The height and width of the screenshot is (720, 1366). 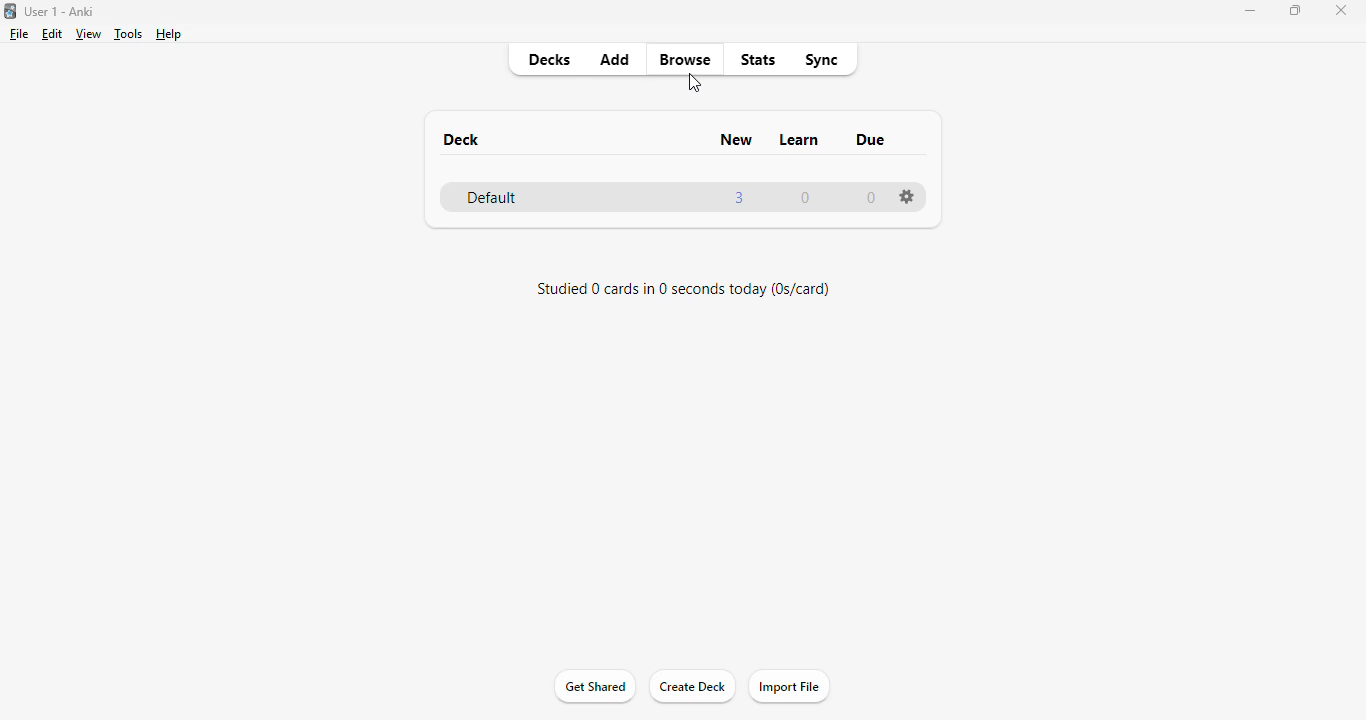 I want to click on tools, so click(x=130, y=34).